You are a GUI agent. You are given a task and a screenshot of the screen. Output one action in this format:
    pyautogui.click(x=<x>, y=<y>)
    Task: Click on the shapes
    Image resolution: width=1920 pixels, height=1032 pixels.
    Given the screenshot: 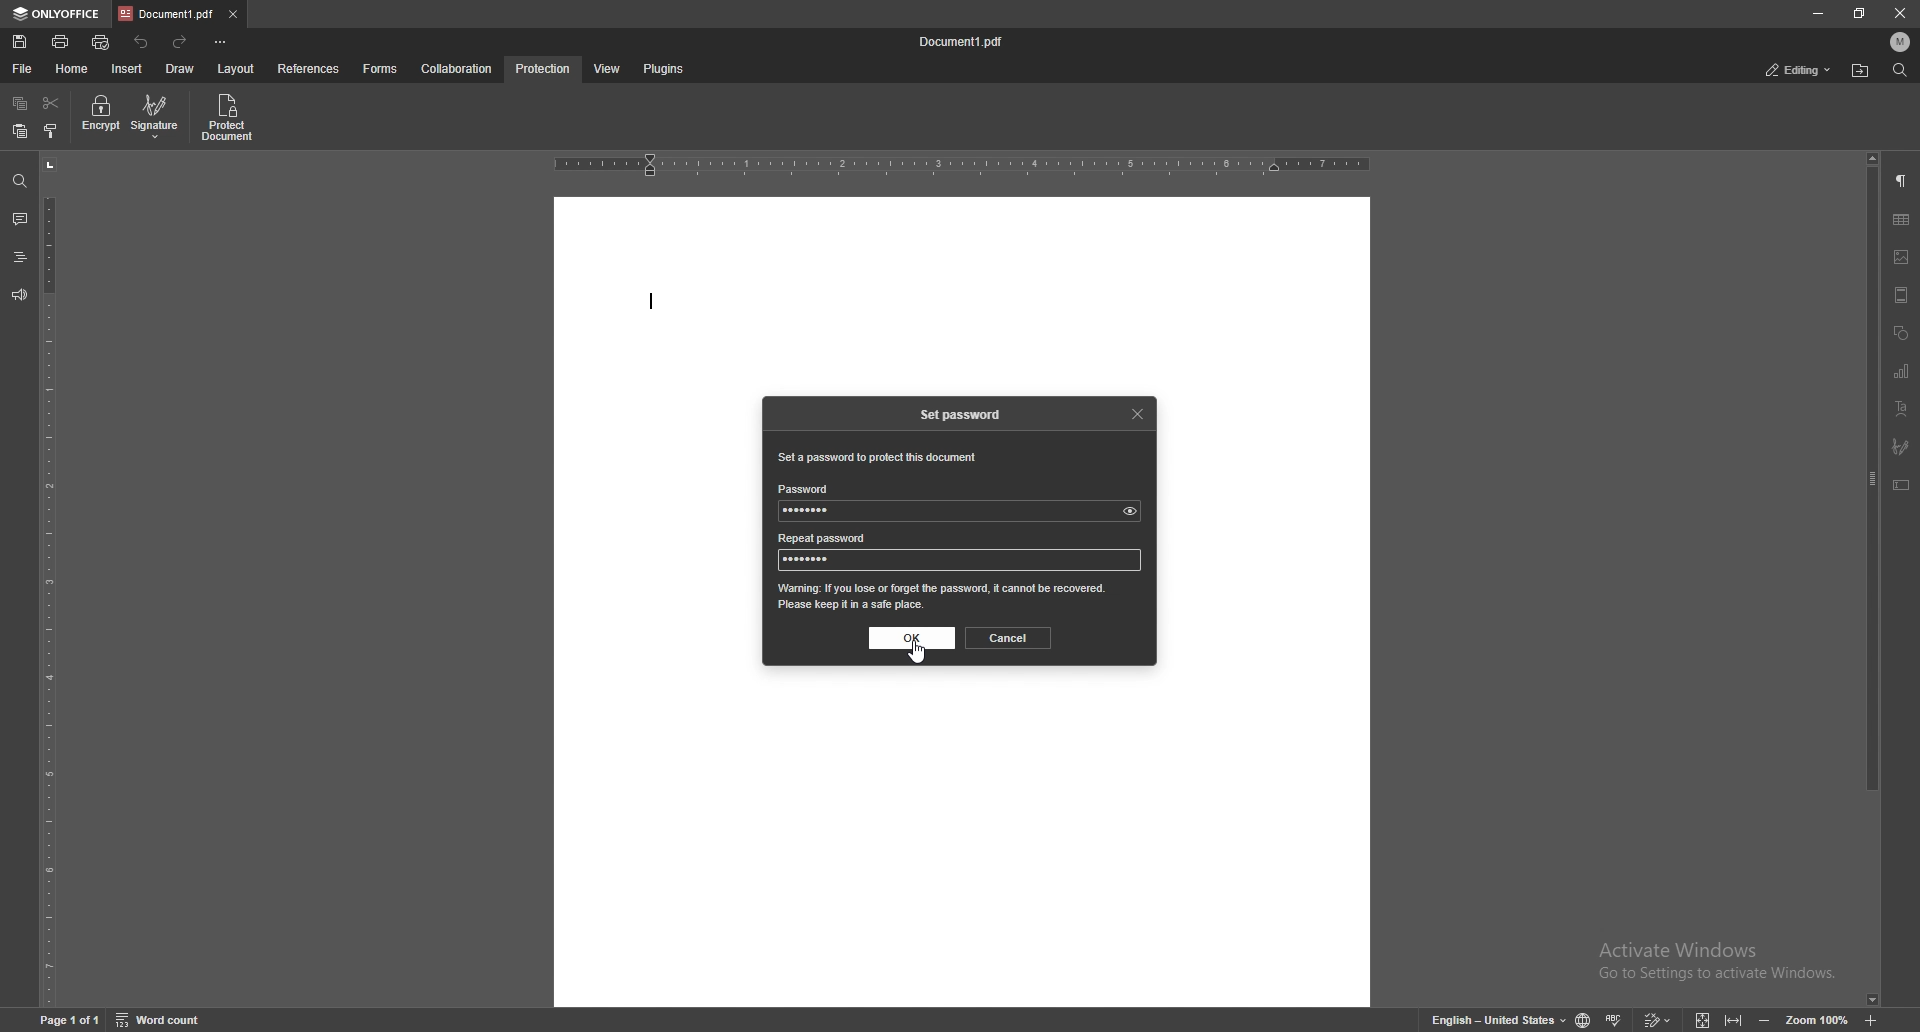 What is the action you would take?
    pyautogui.click(x=1901, y=333)
    